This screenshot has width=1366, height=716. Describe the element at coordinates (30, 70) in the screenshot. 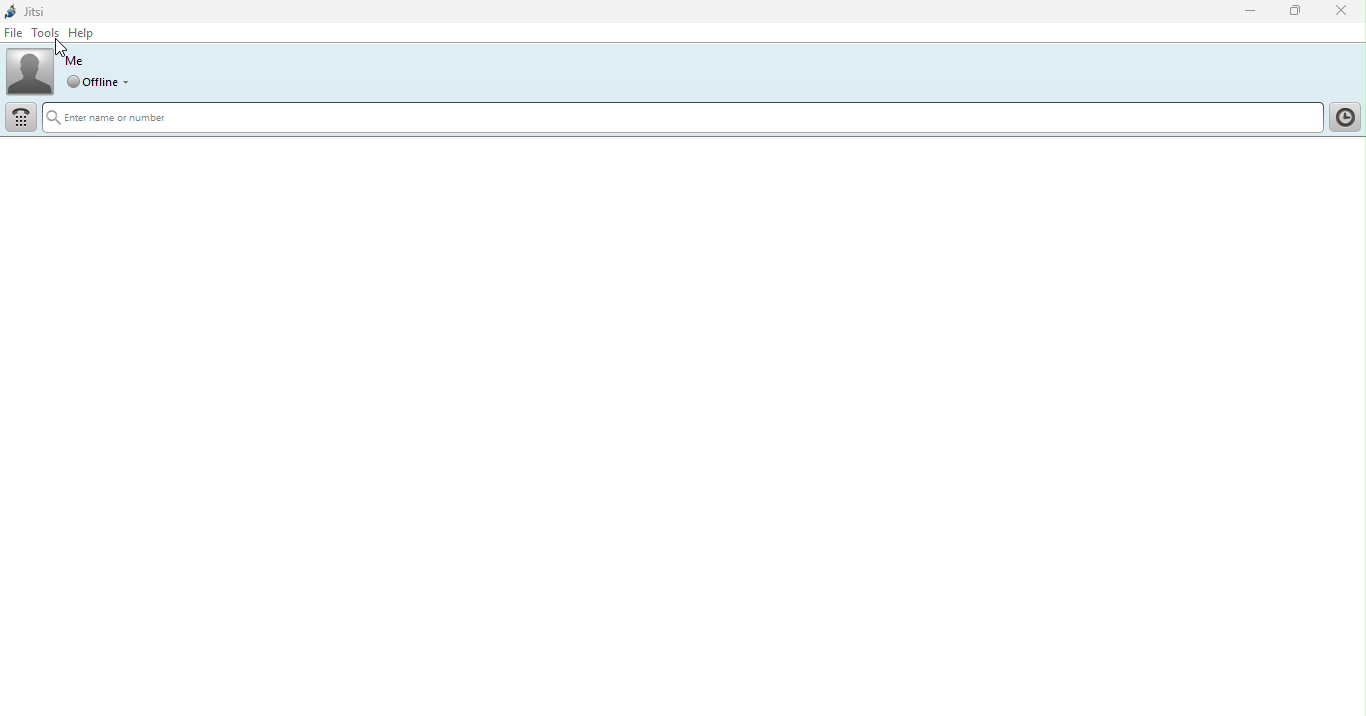

I see `Profile picture` at that location.